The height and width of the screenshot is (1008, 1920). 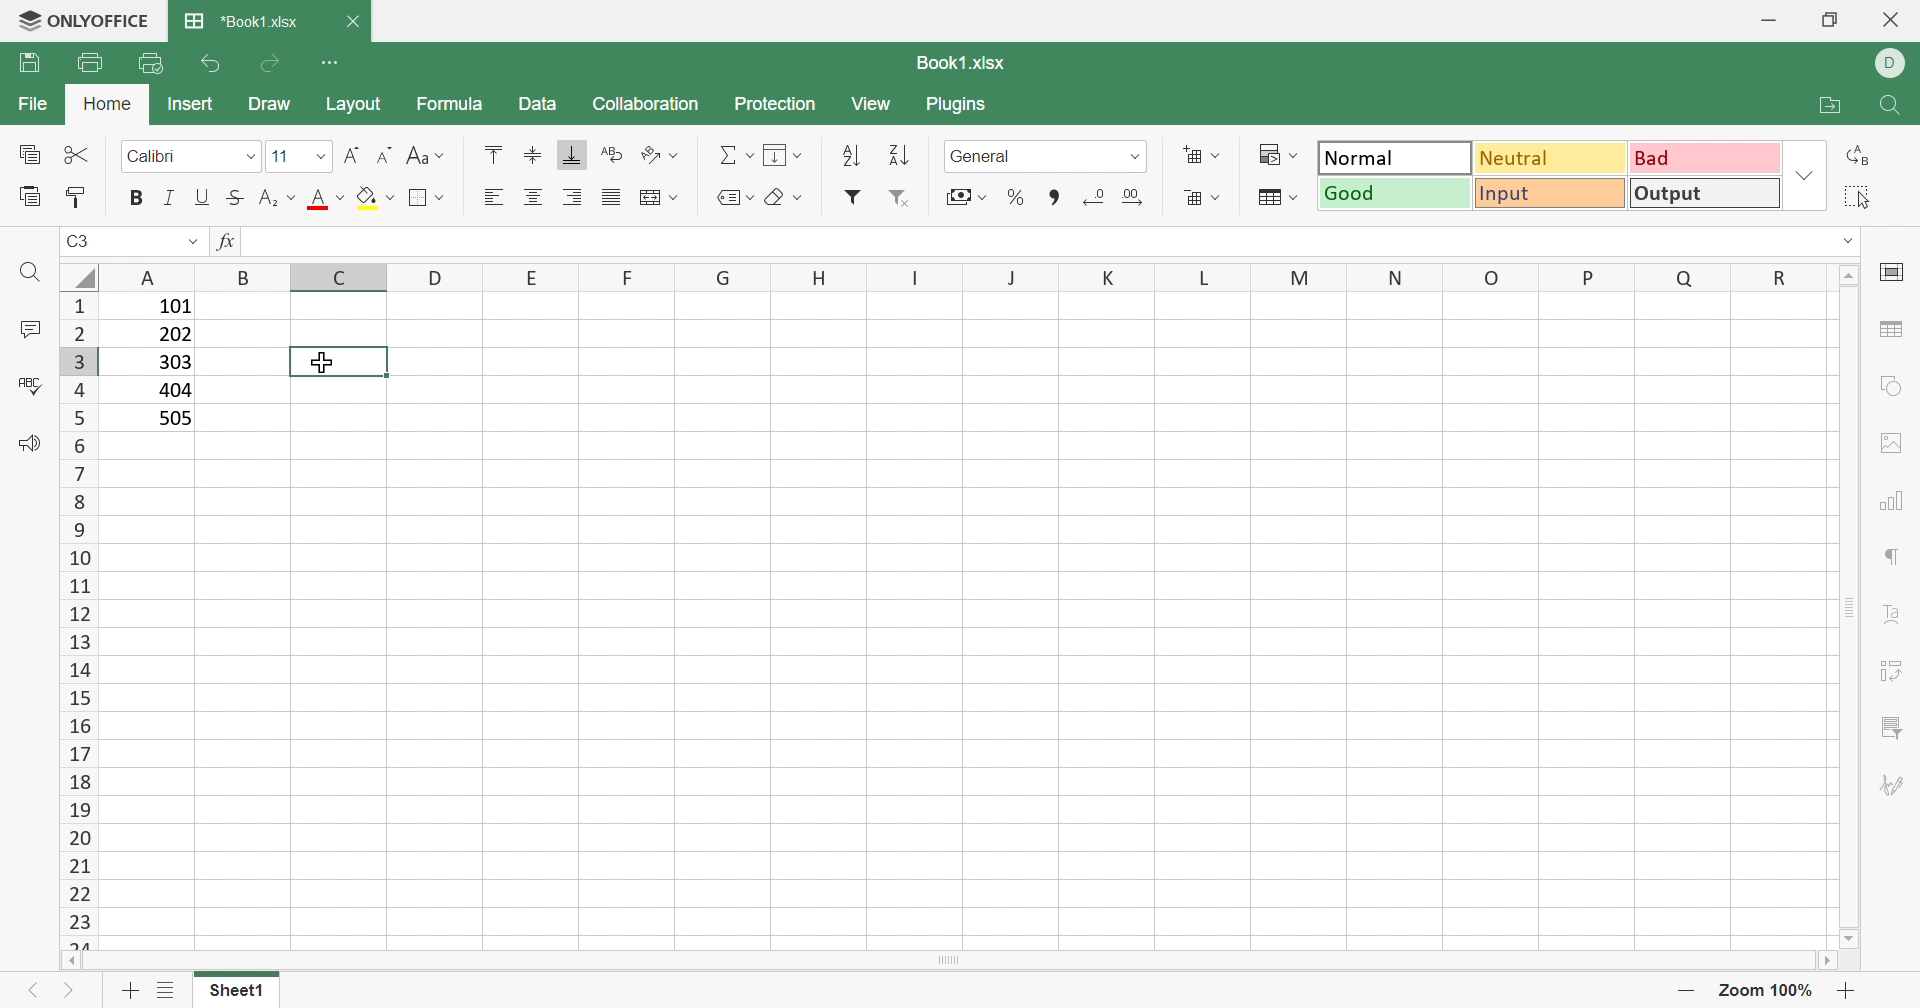 I want to click on List of sheets, so click(x=166, y=990).